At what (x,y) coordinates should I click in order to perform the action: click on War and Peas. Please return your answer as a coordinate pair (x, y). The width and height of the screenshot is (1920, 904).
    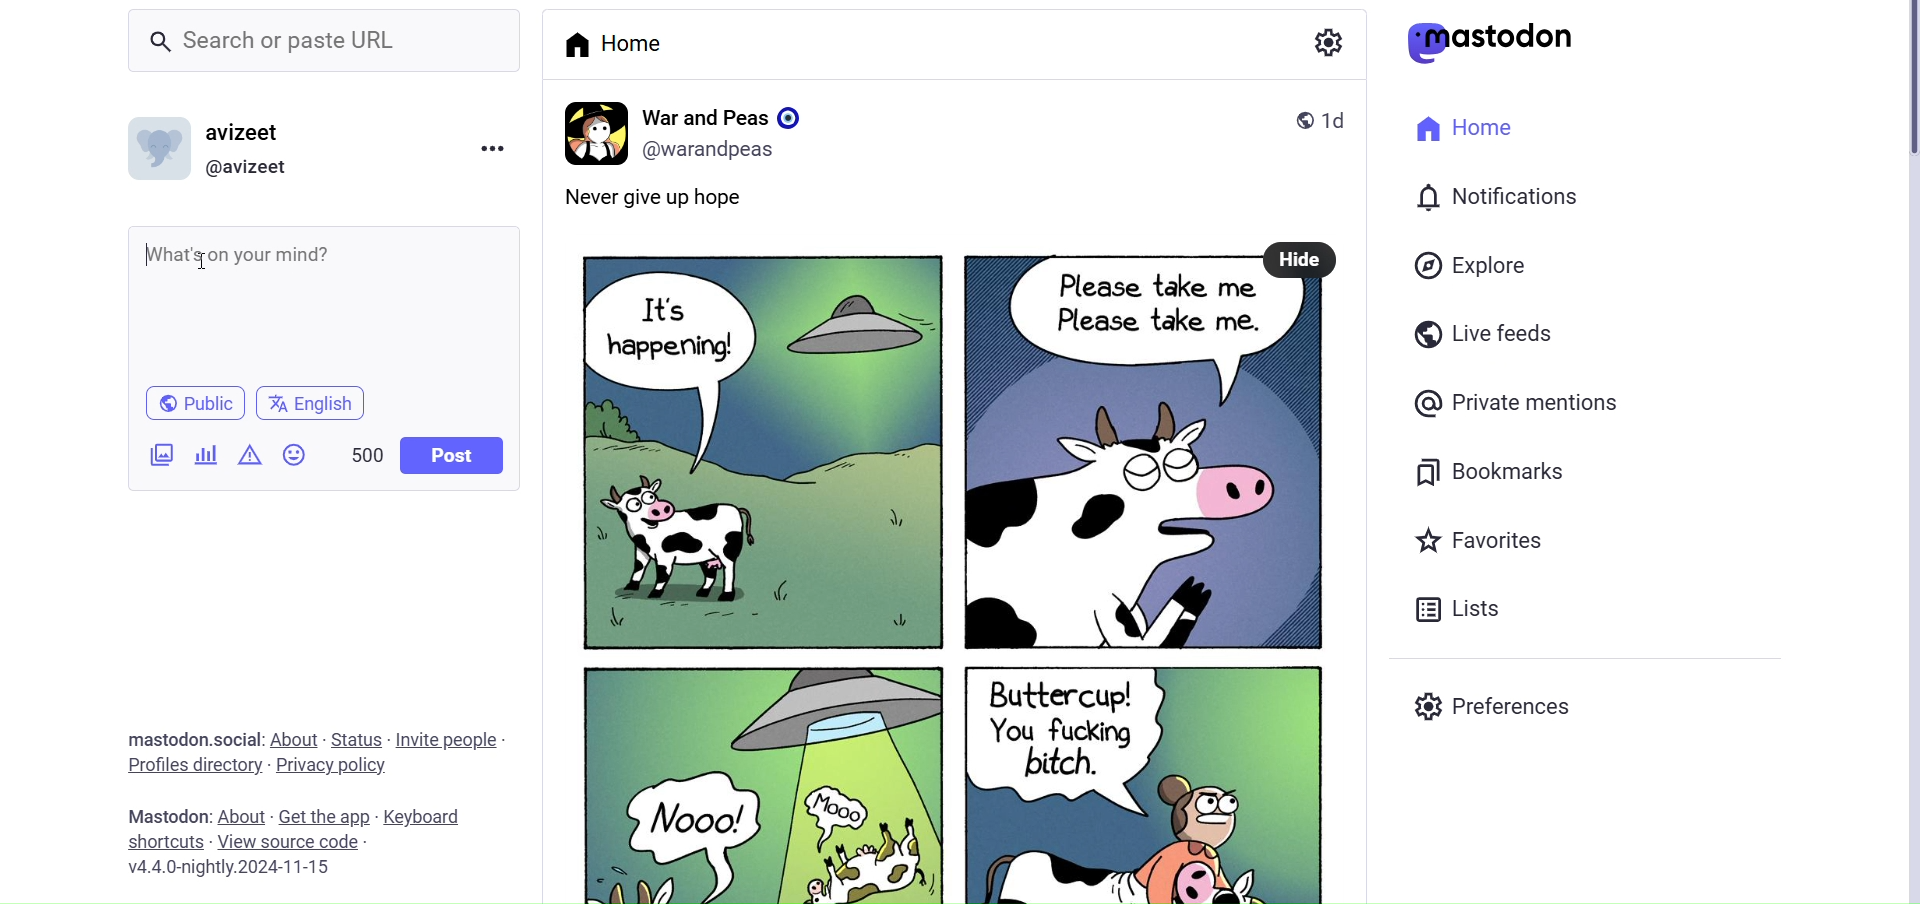
    Looking at the image, I should click on (726, 114).